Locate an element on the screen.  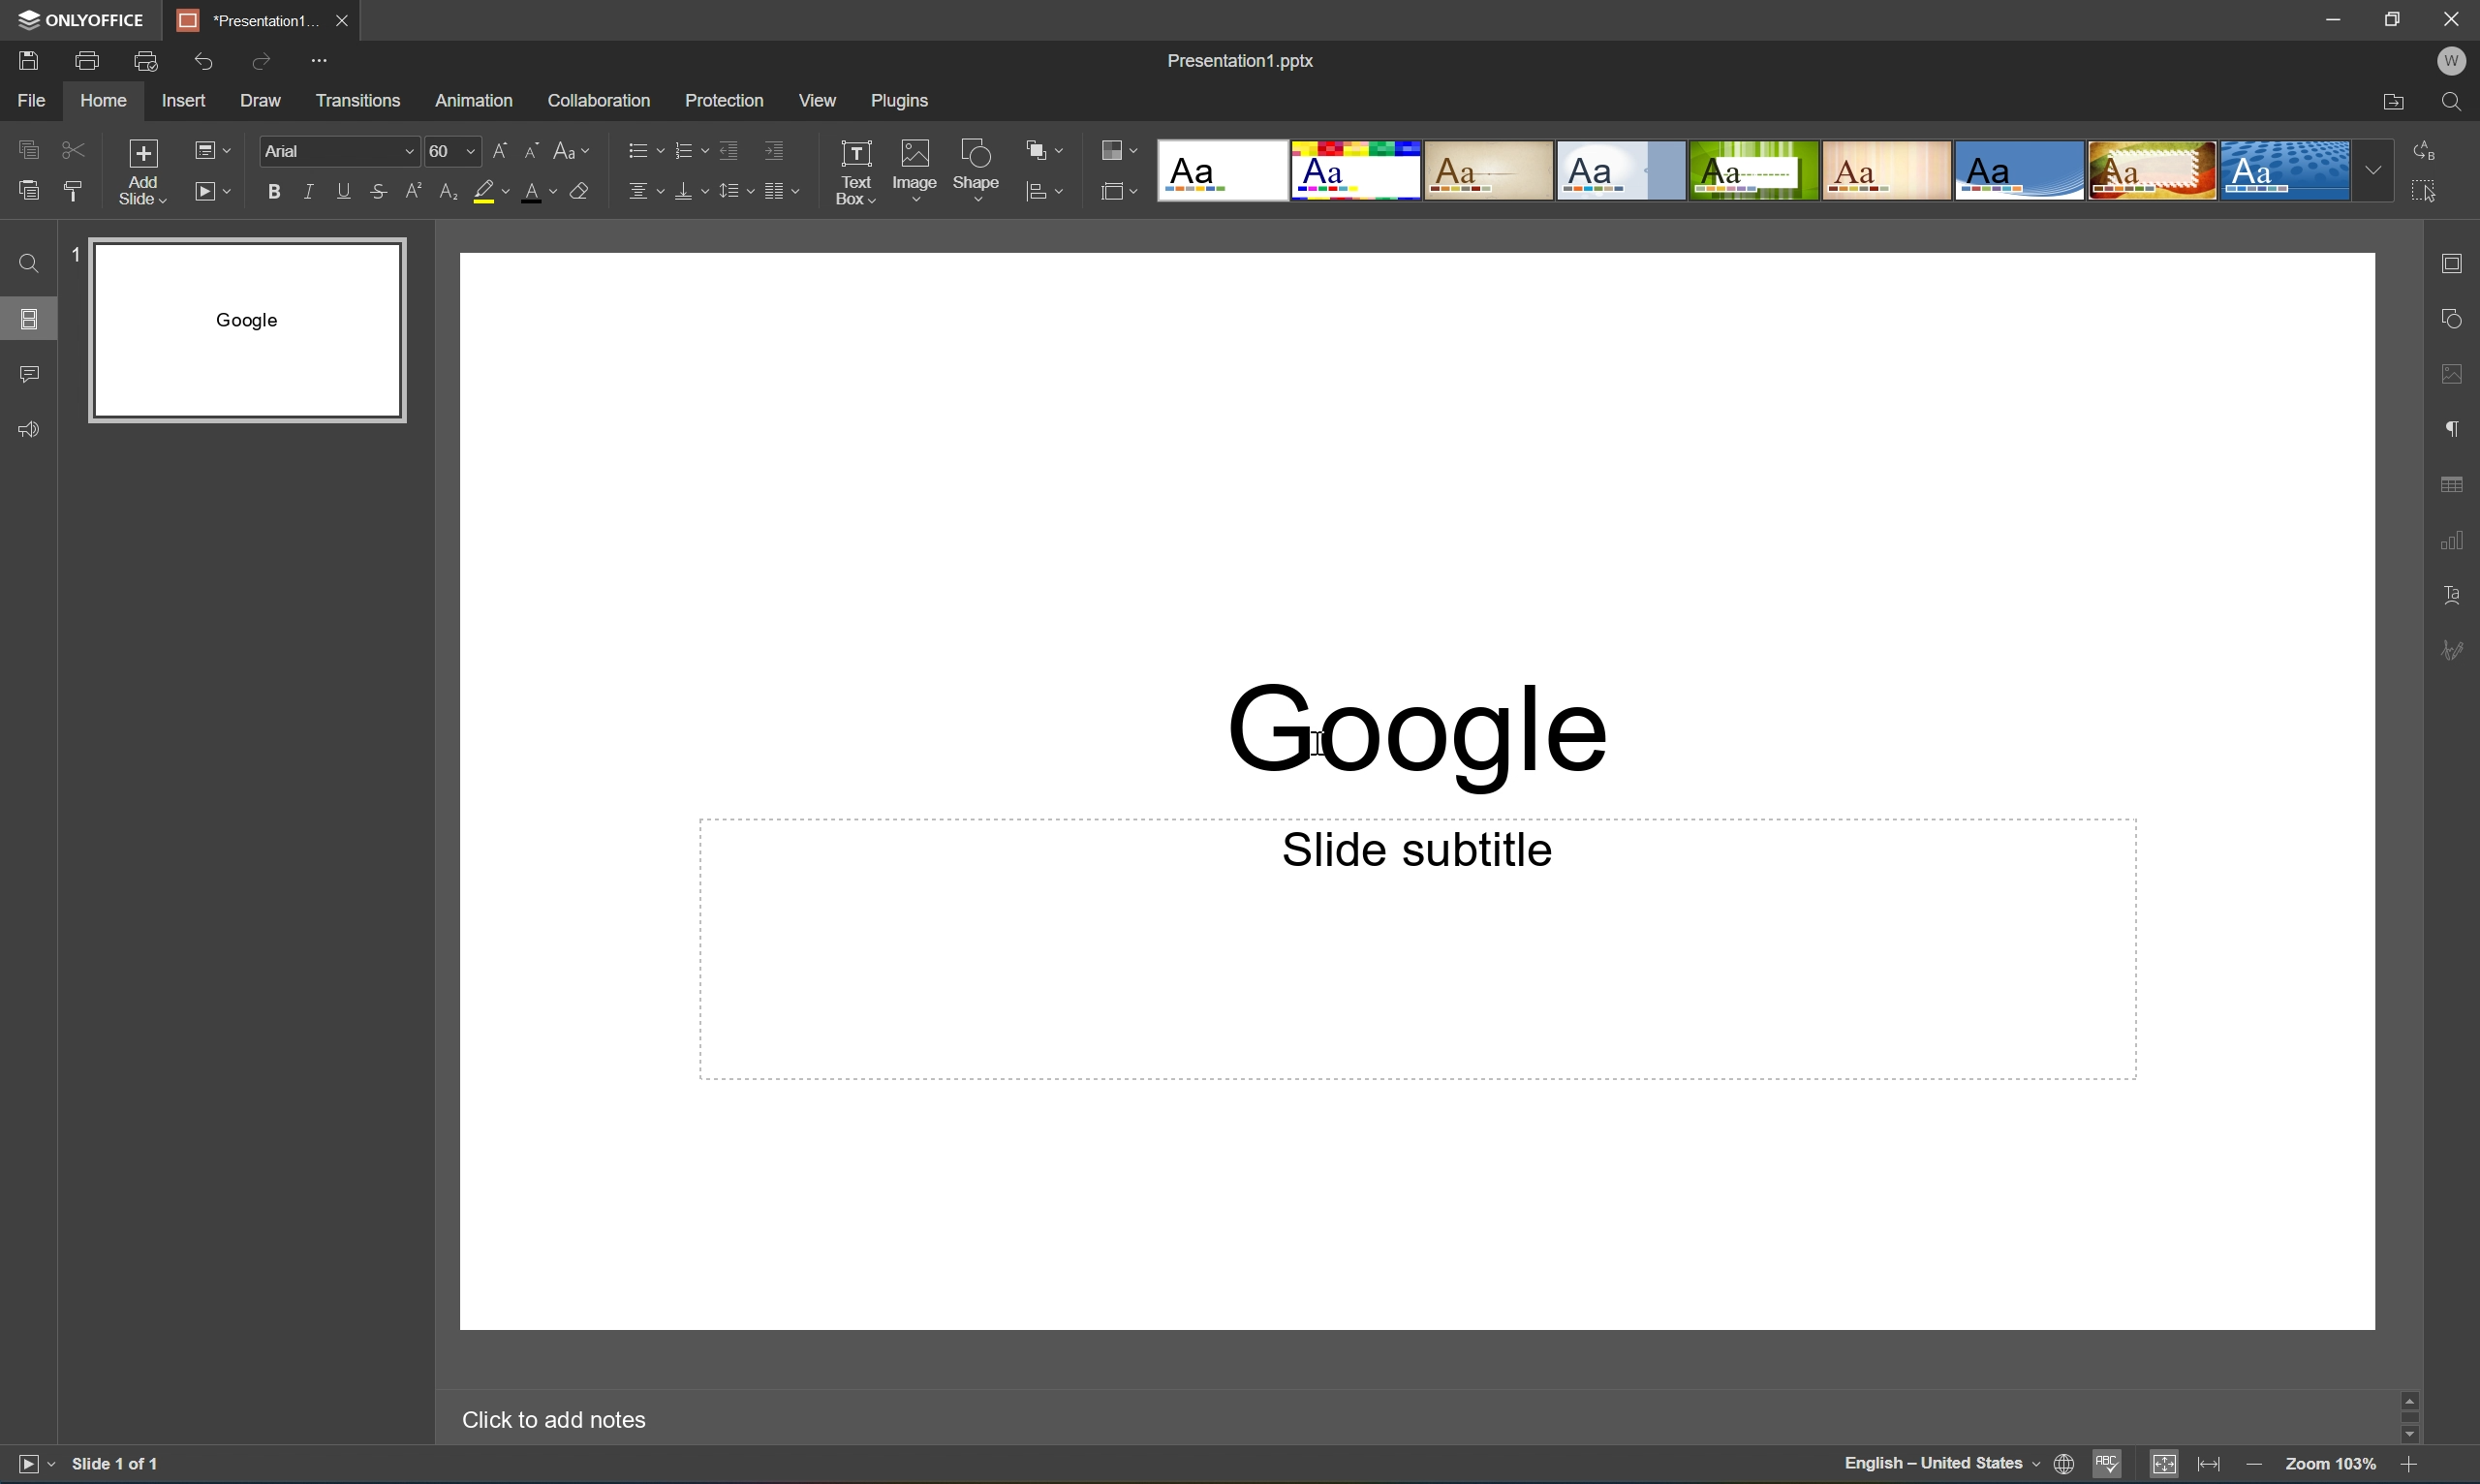
Bullets is located at coordinates (641, 151).